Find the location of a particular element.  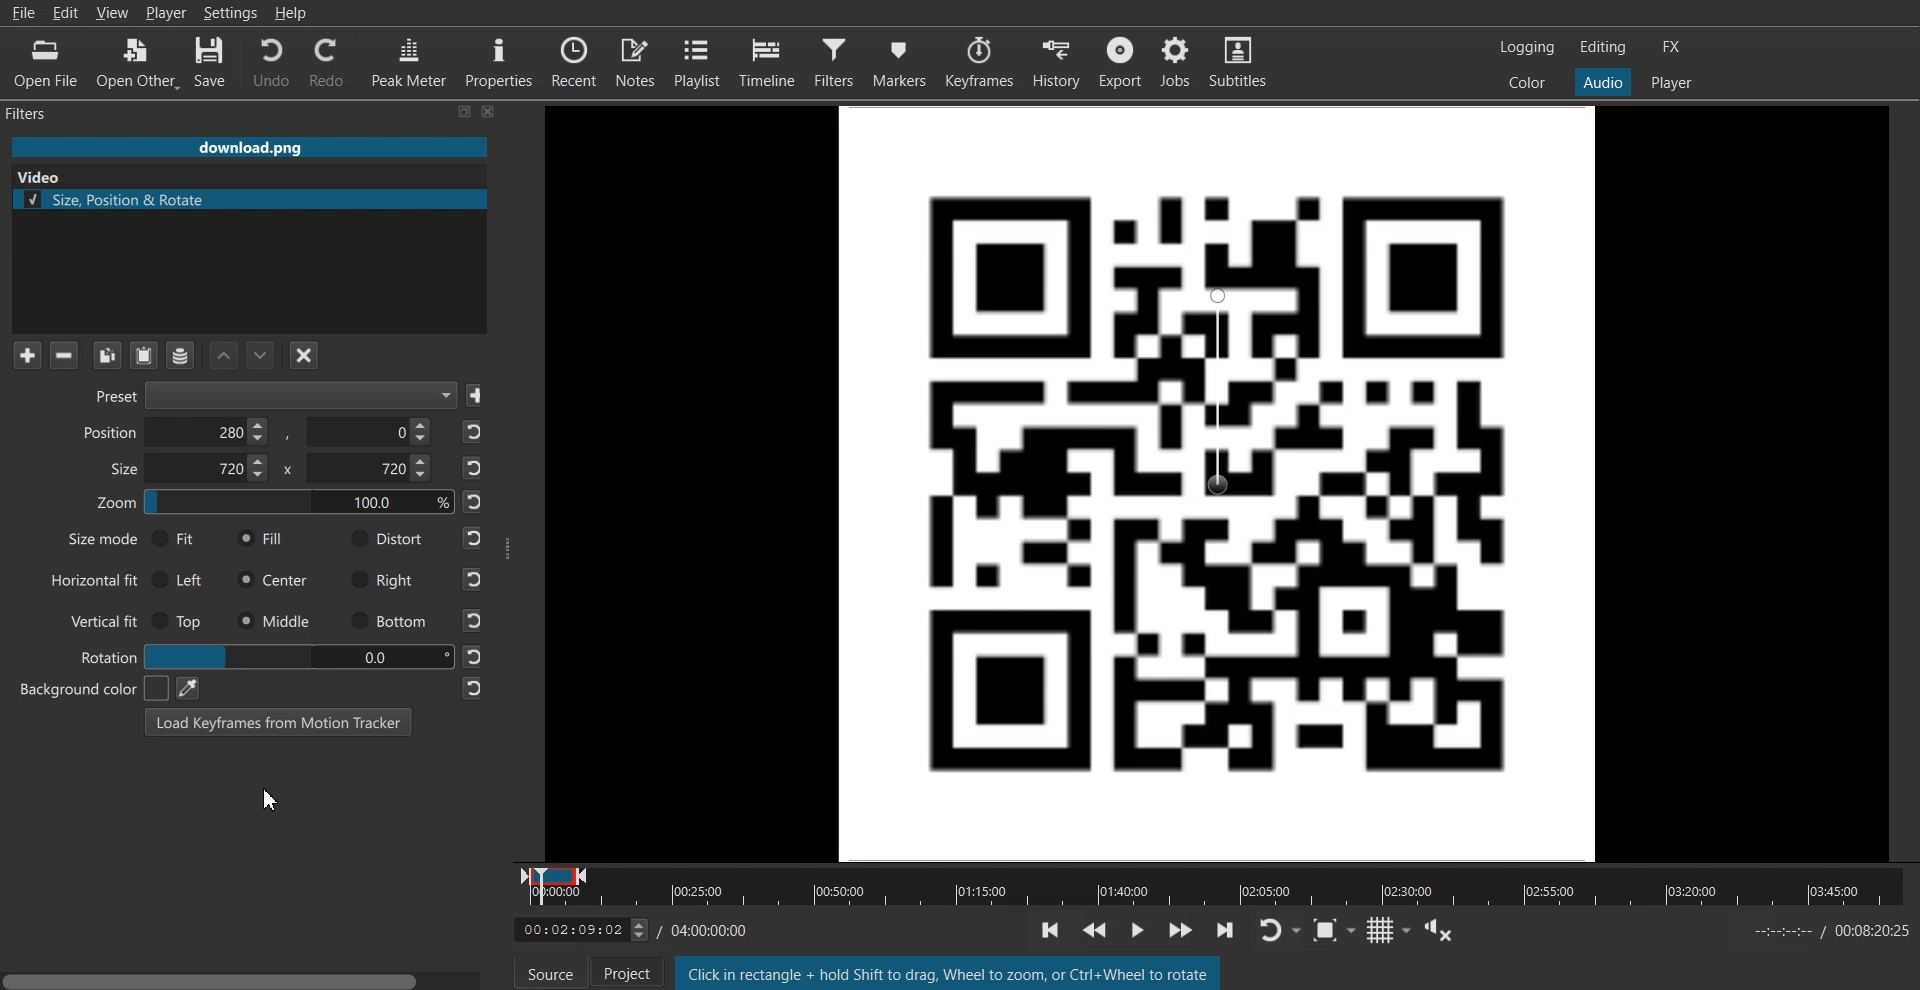

Center is located at coordinates (272, 580).